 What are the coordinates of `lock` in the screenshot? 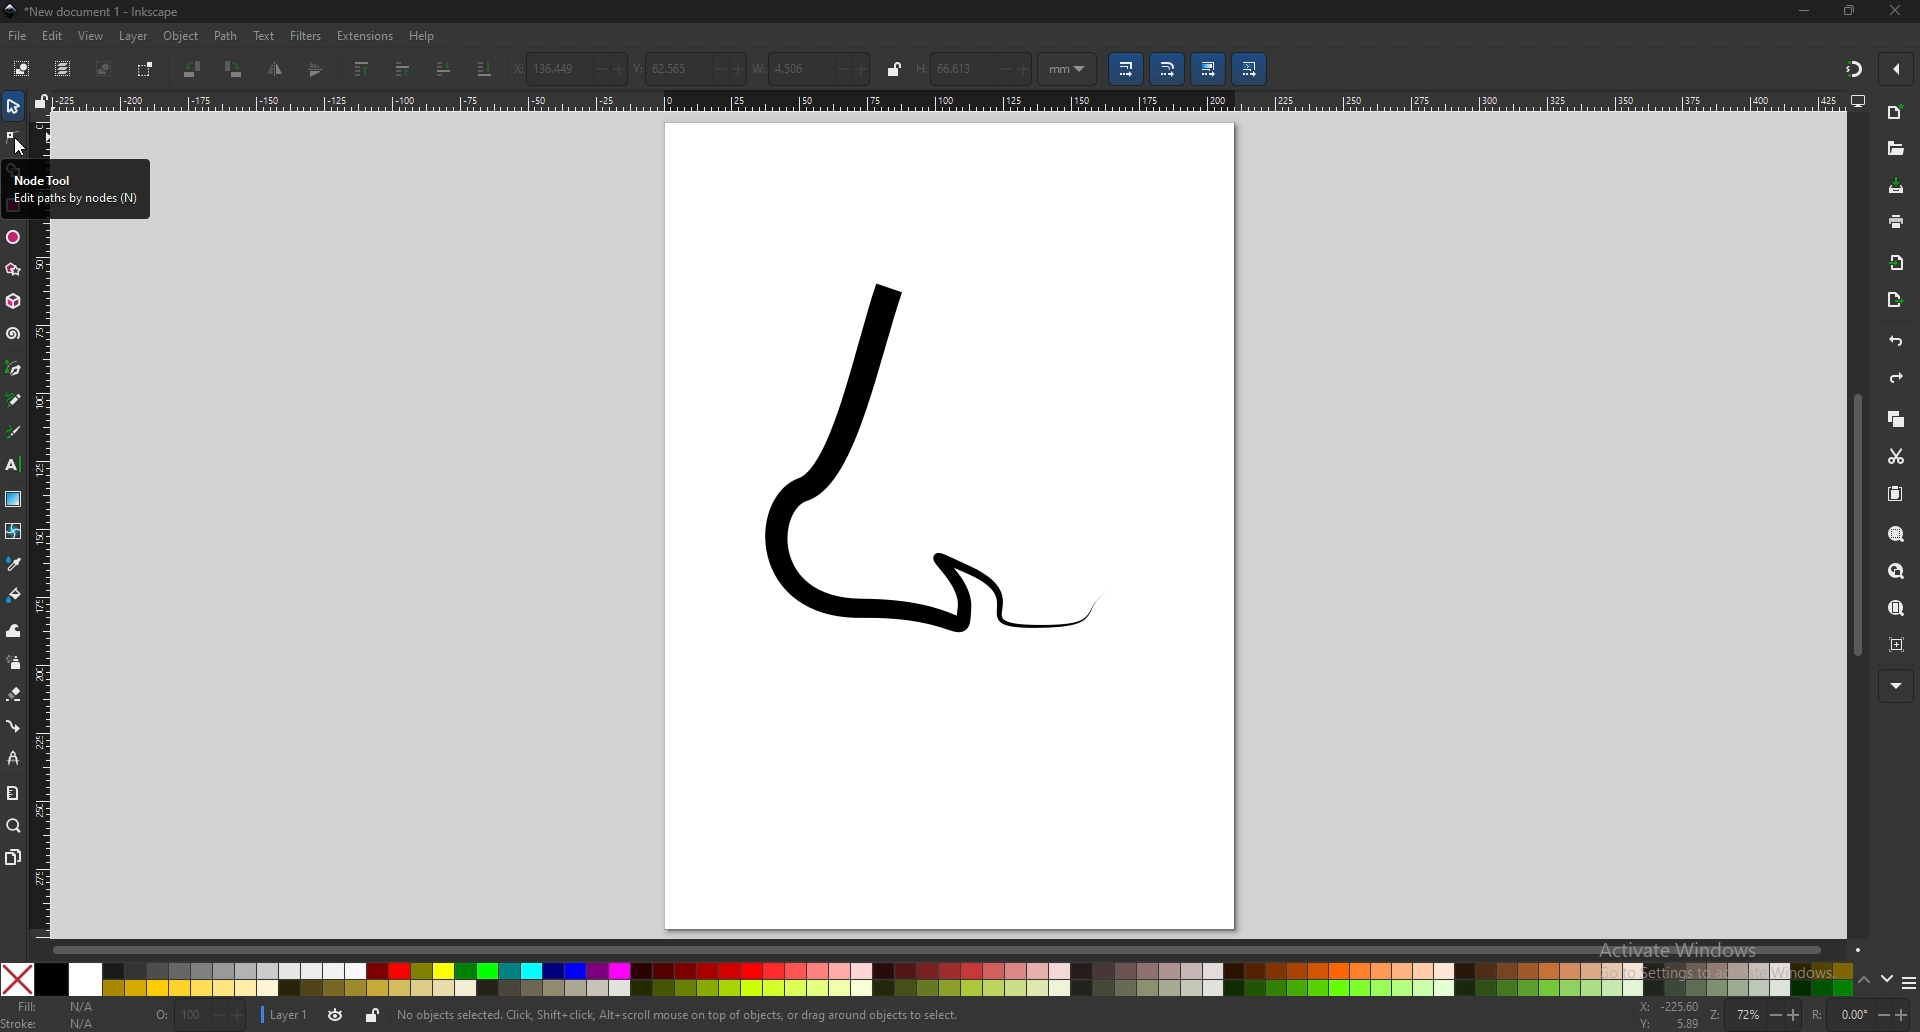 It's located at (895, 69).